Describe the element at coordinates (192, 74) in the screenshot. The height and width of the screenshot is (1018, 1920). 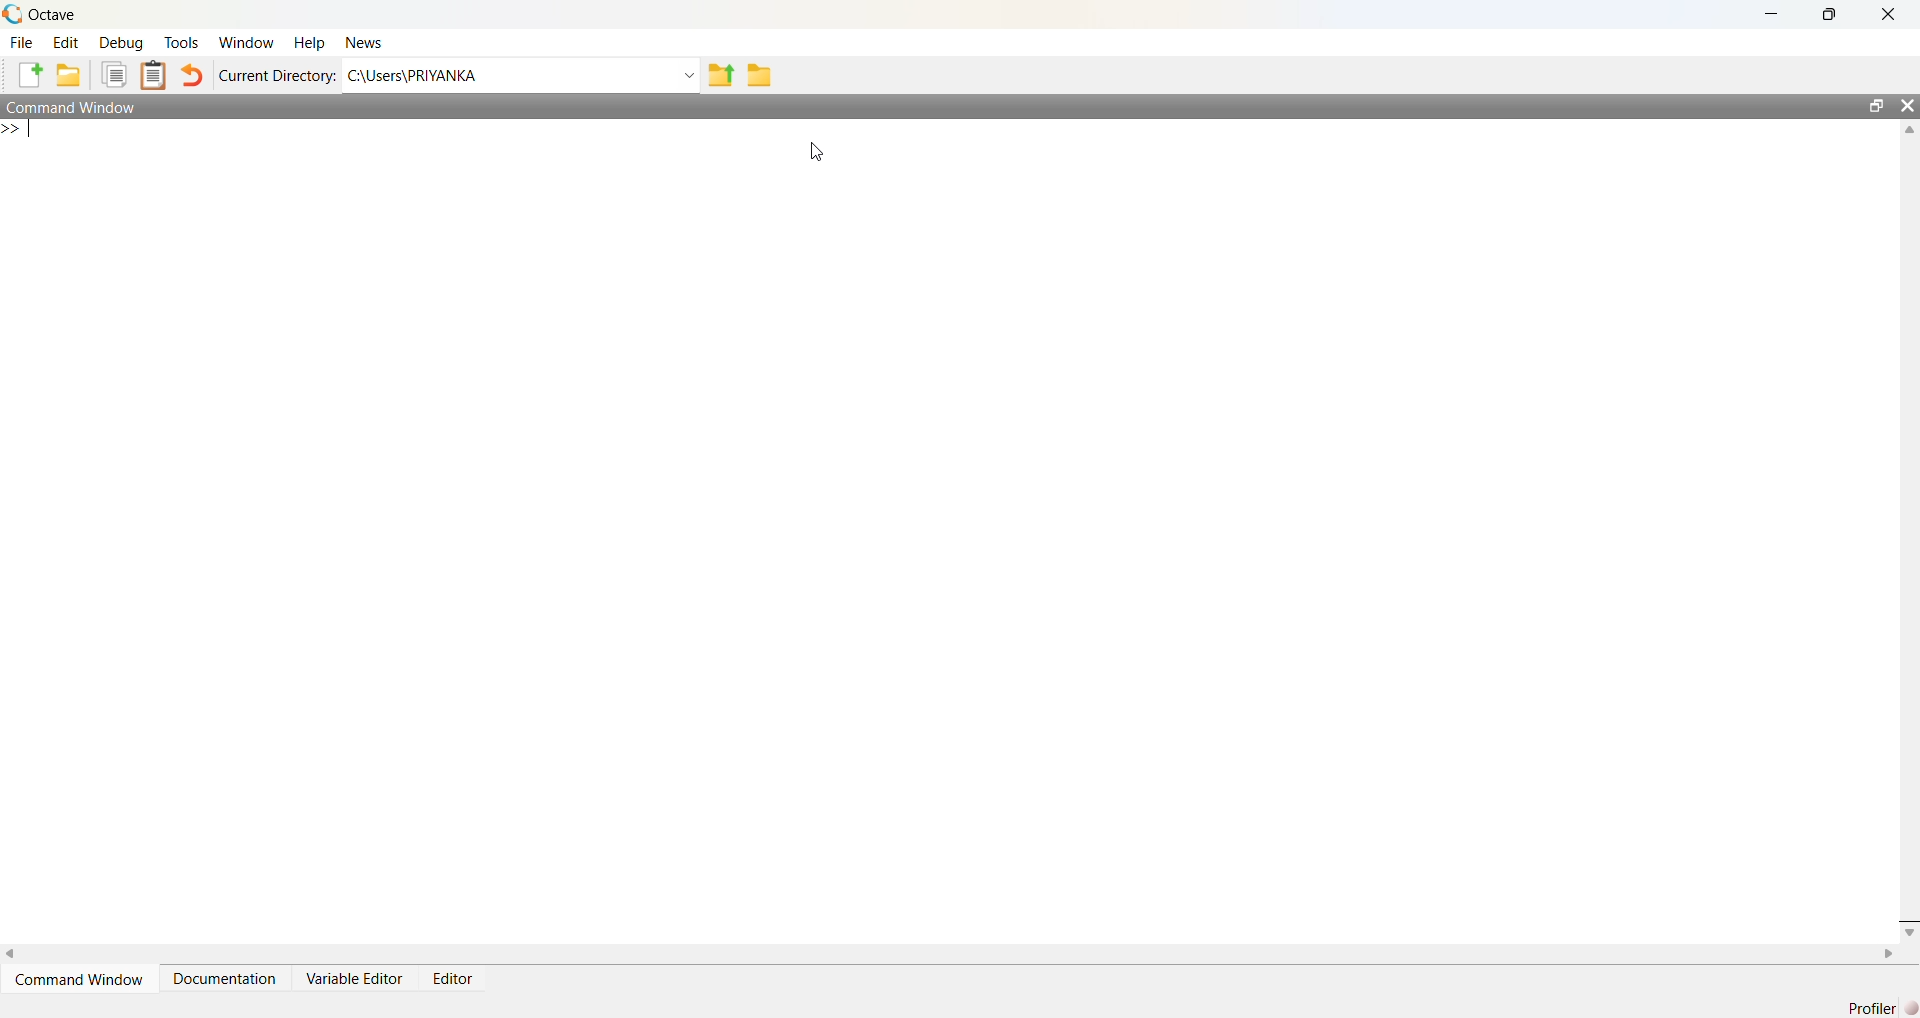
I see `Undo` at that location.